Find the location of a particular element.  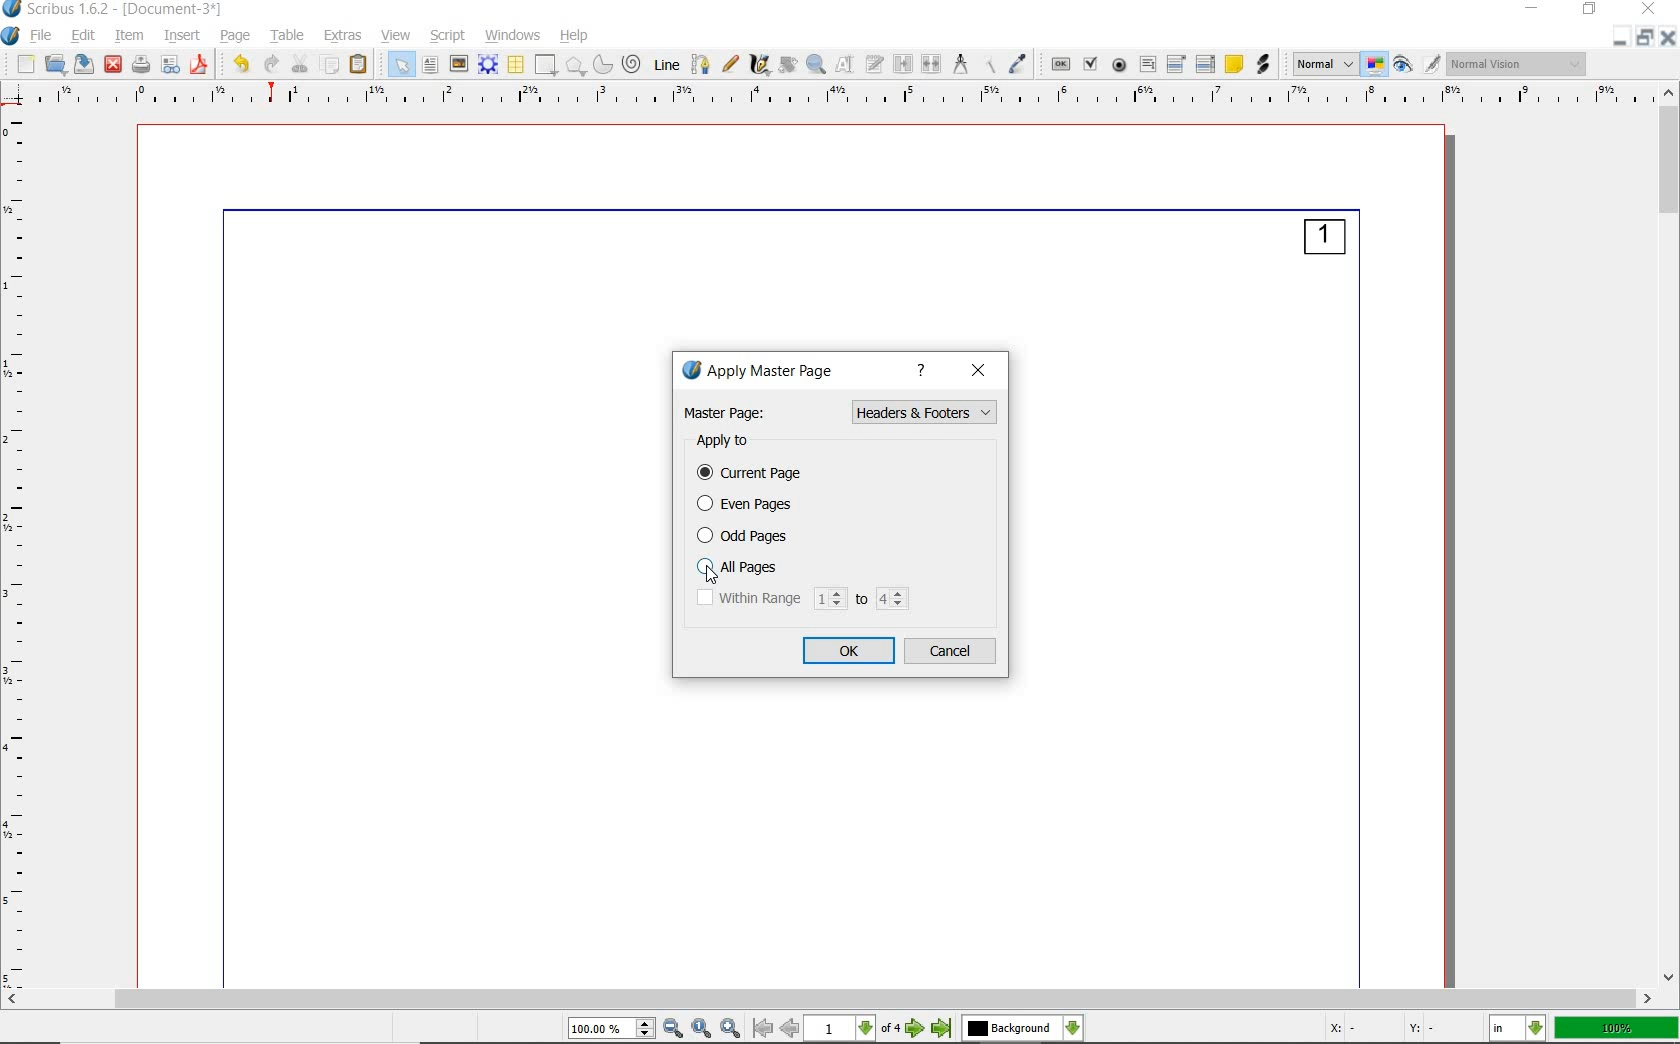

ok is located at coordinates (851, 651).